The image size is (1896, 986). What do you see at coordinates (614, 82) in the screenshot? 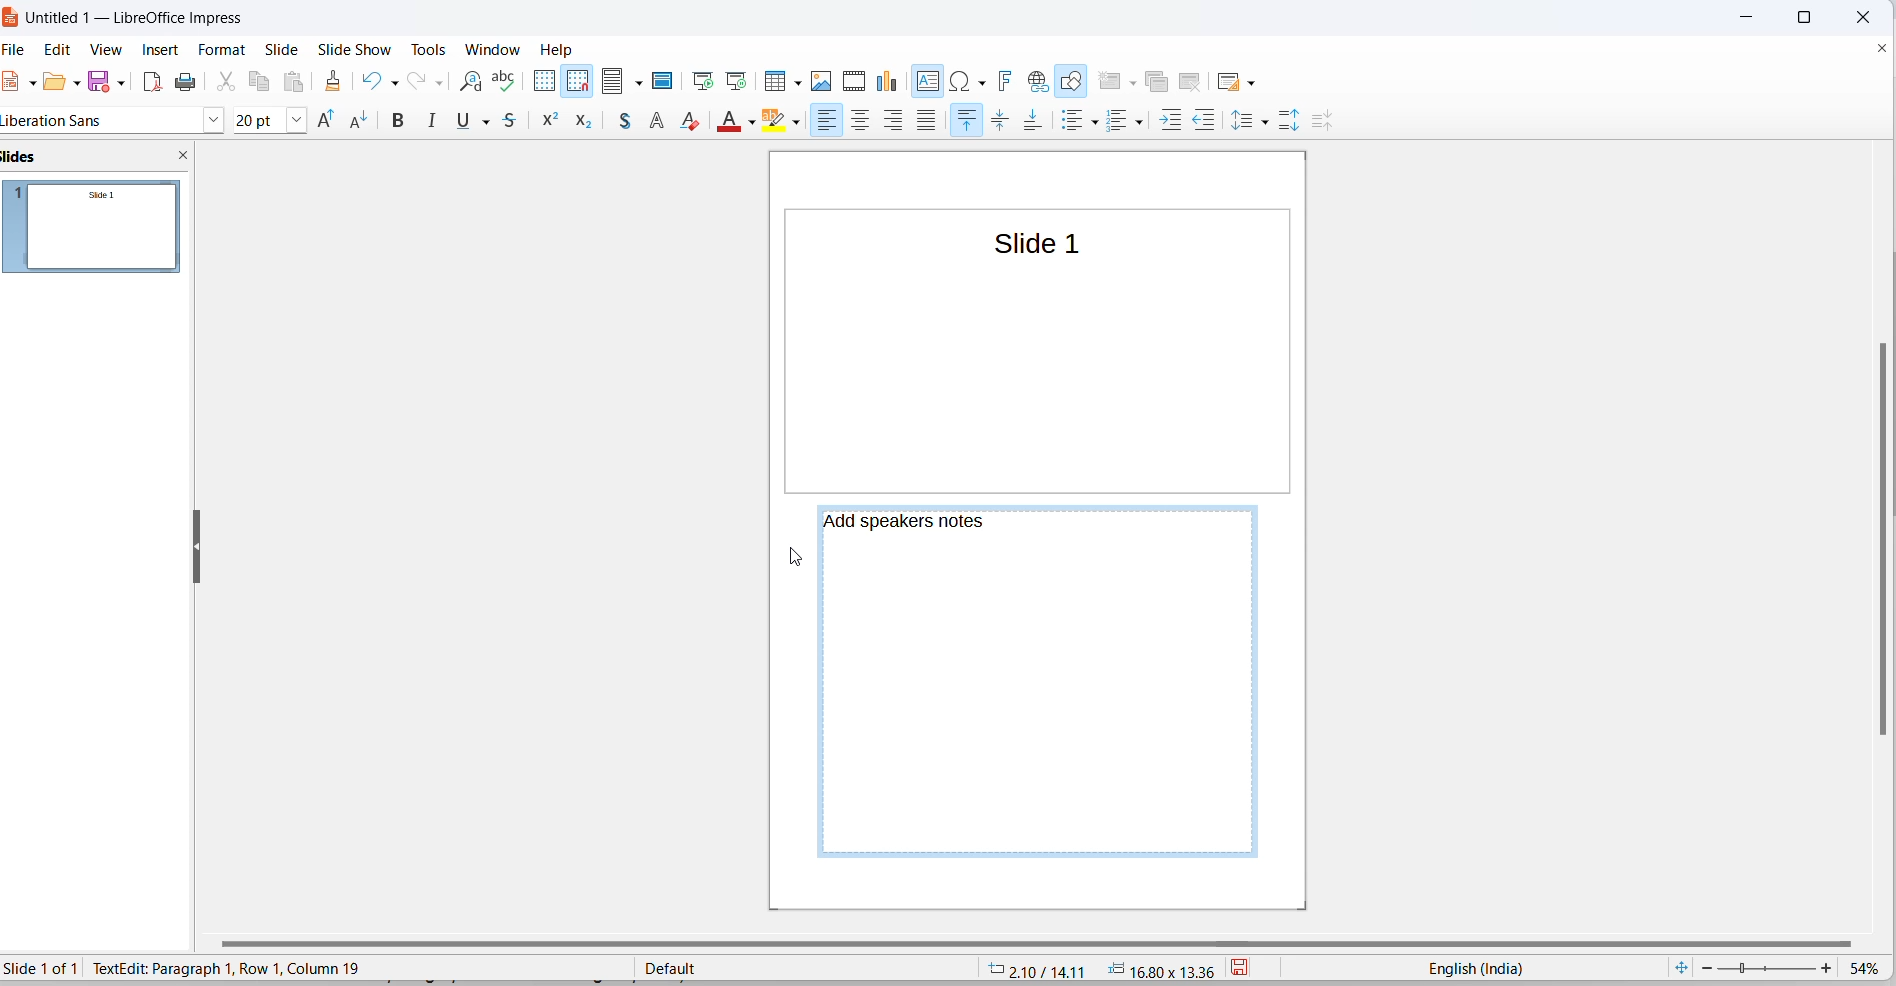
I see `display views icons` at bounding box center [614, 82].